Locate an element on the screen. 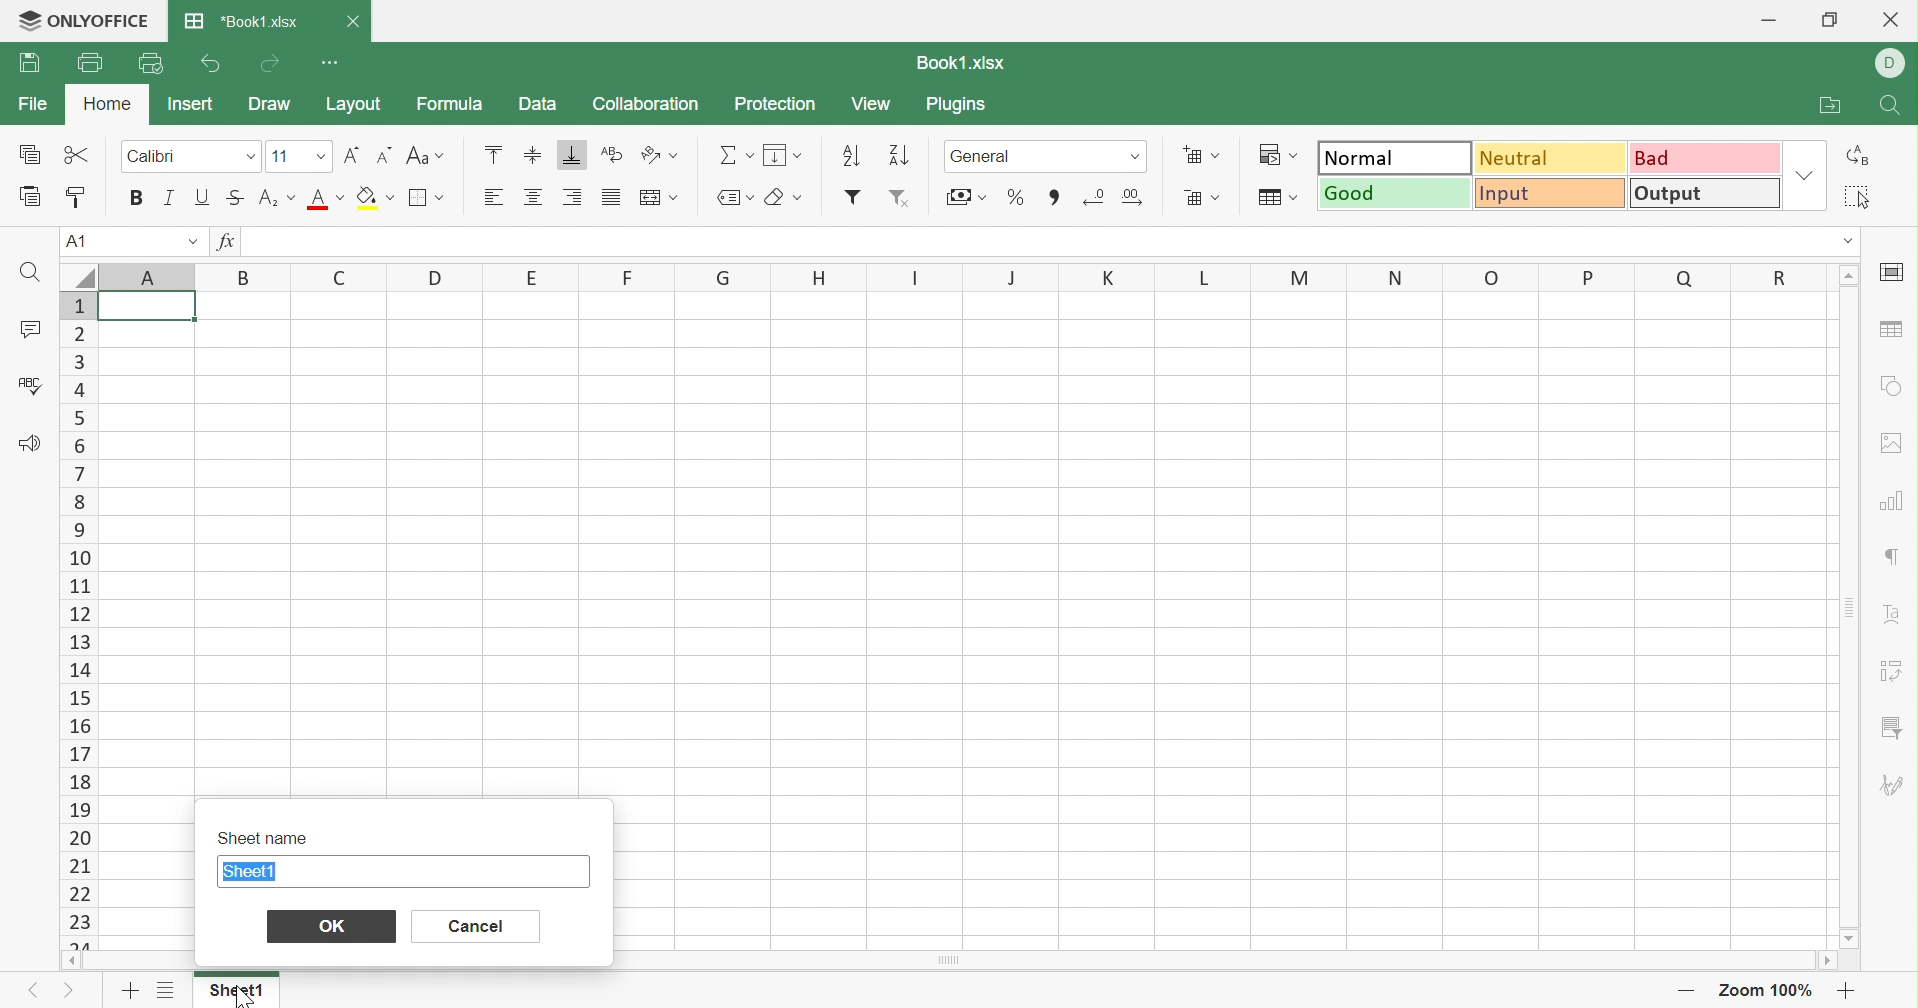 The height and width of the screenshot is (1008, 1918). Copy Style is located at coordinates (78, 194).